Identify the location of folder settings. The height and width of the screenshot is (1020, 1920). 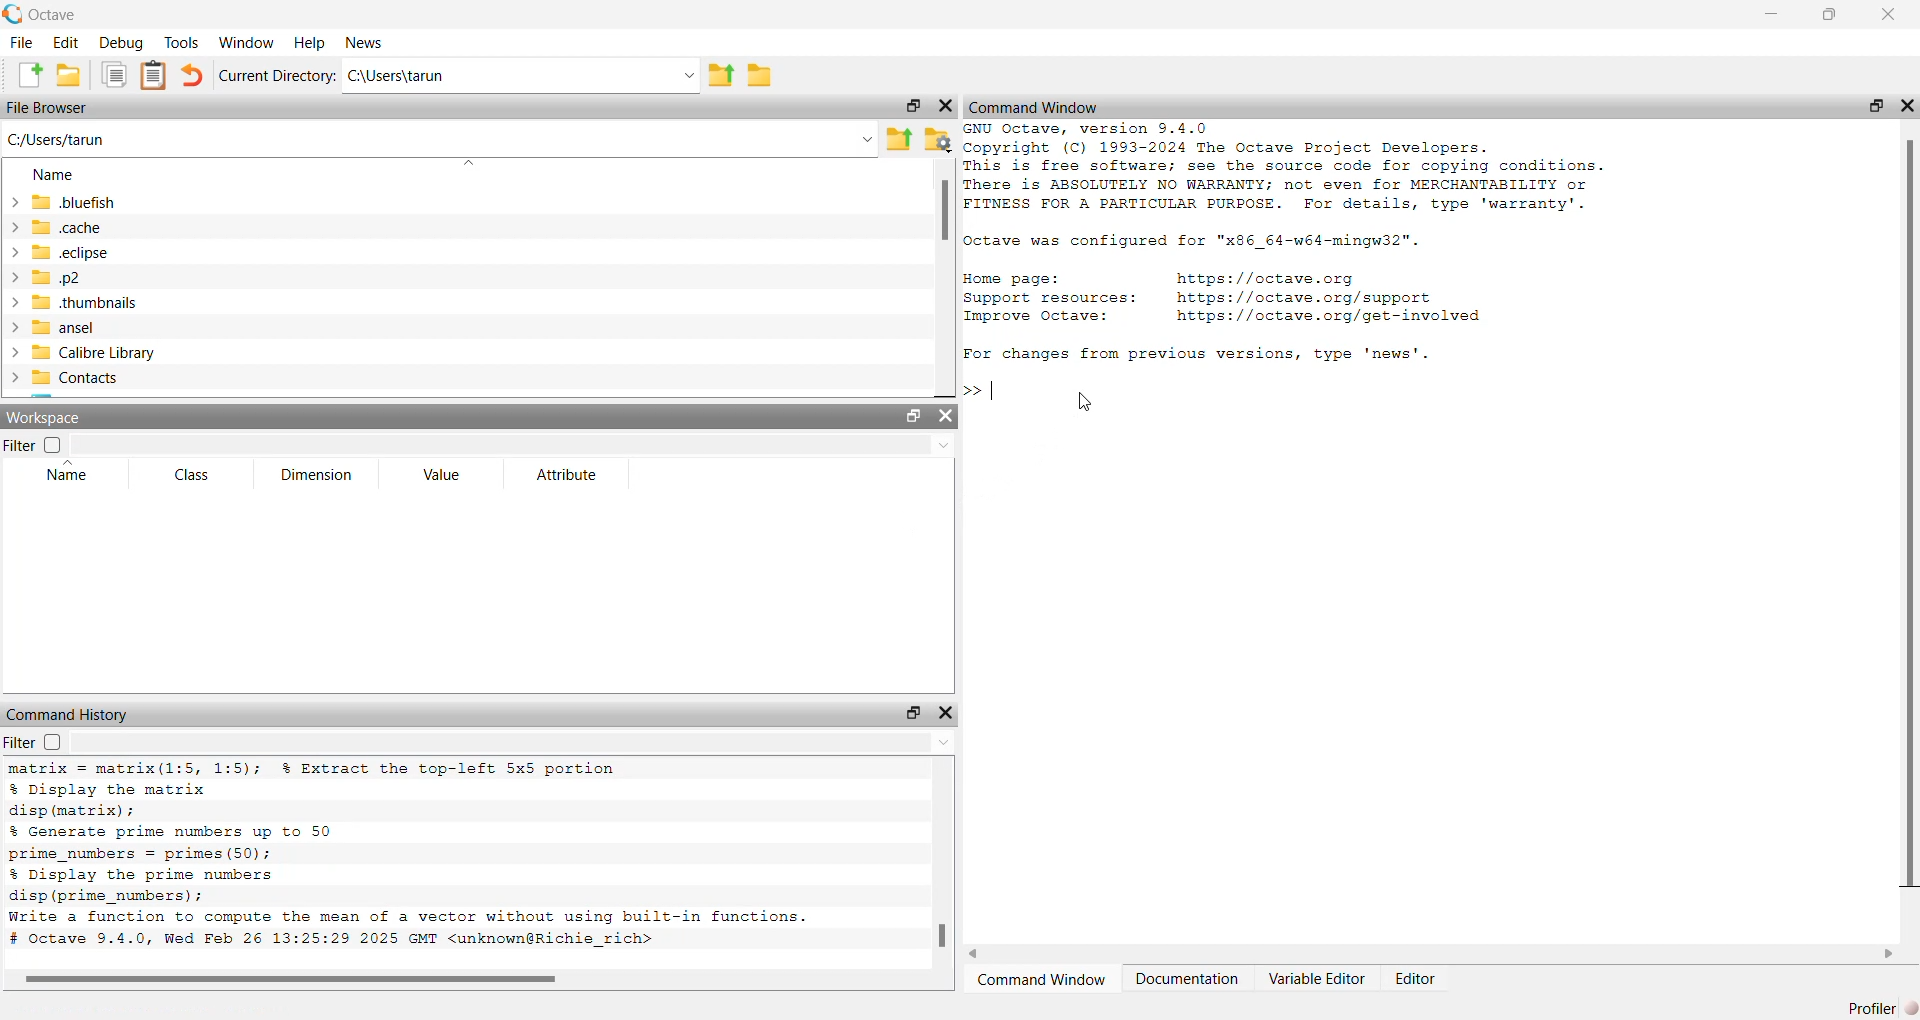
(939, 141).